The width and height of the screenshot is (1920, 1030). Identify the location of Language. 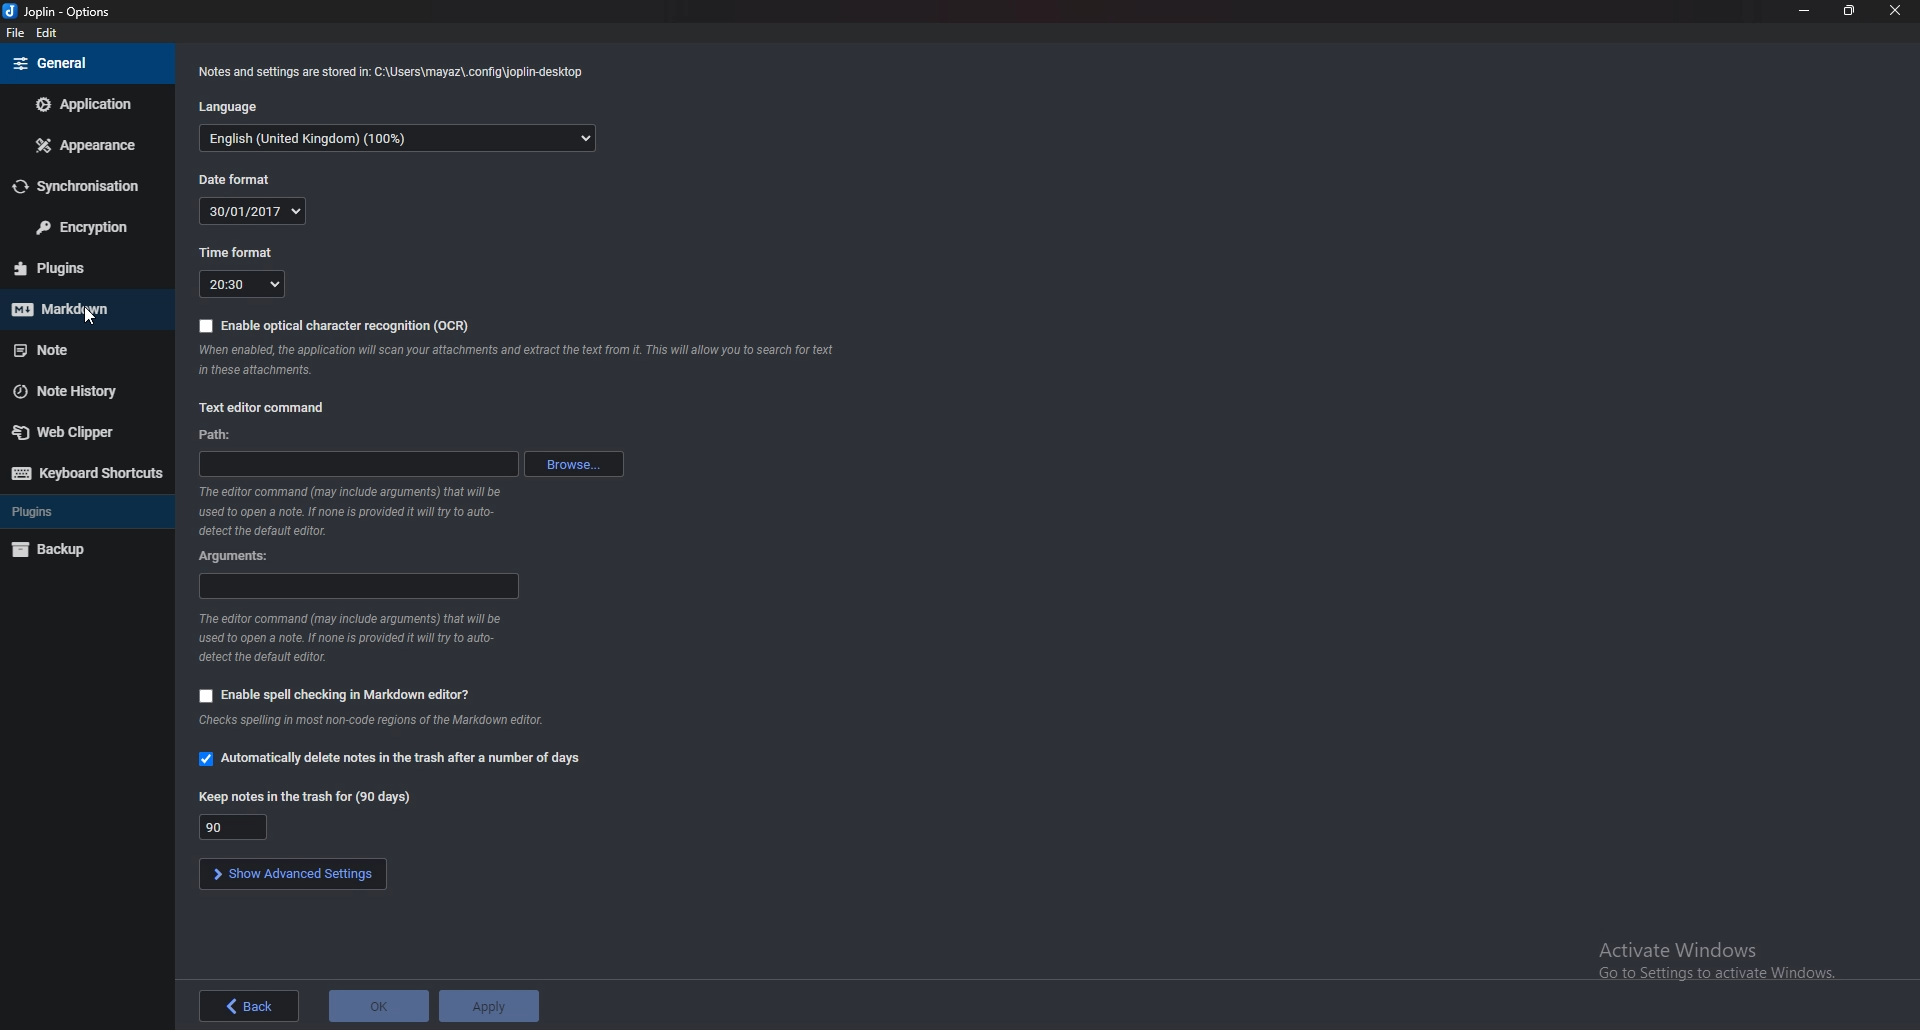
(398, 140).